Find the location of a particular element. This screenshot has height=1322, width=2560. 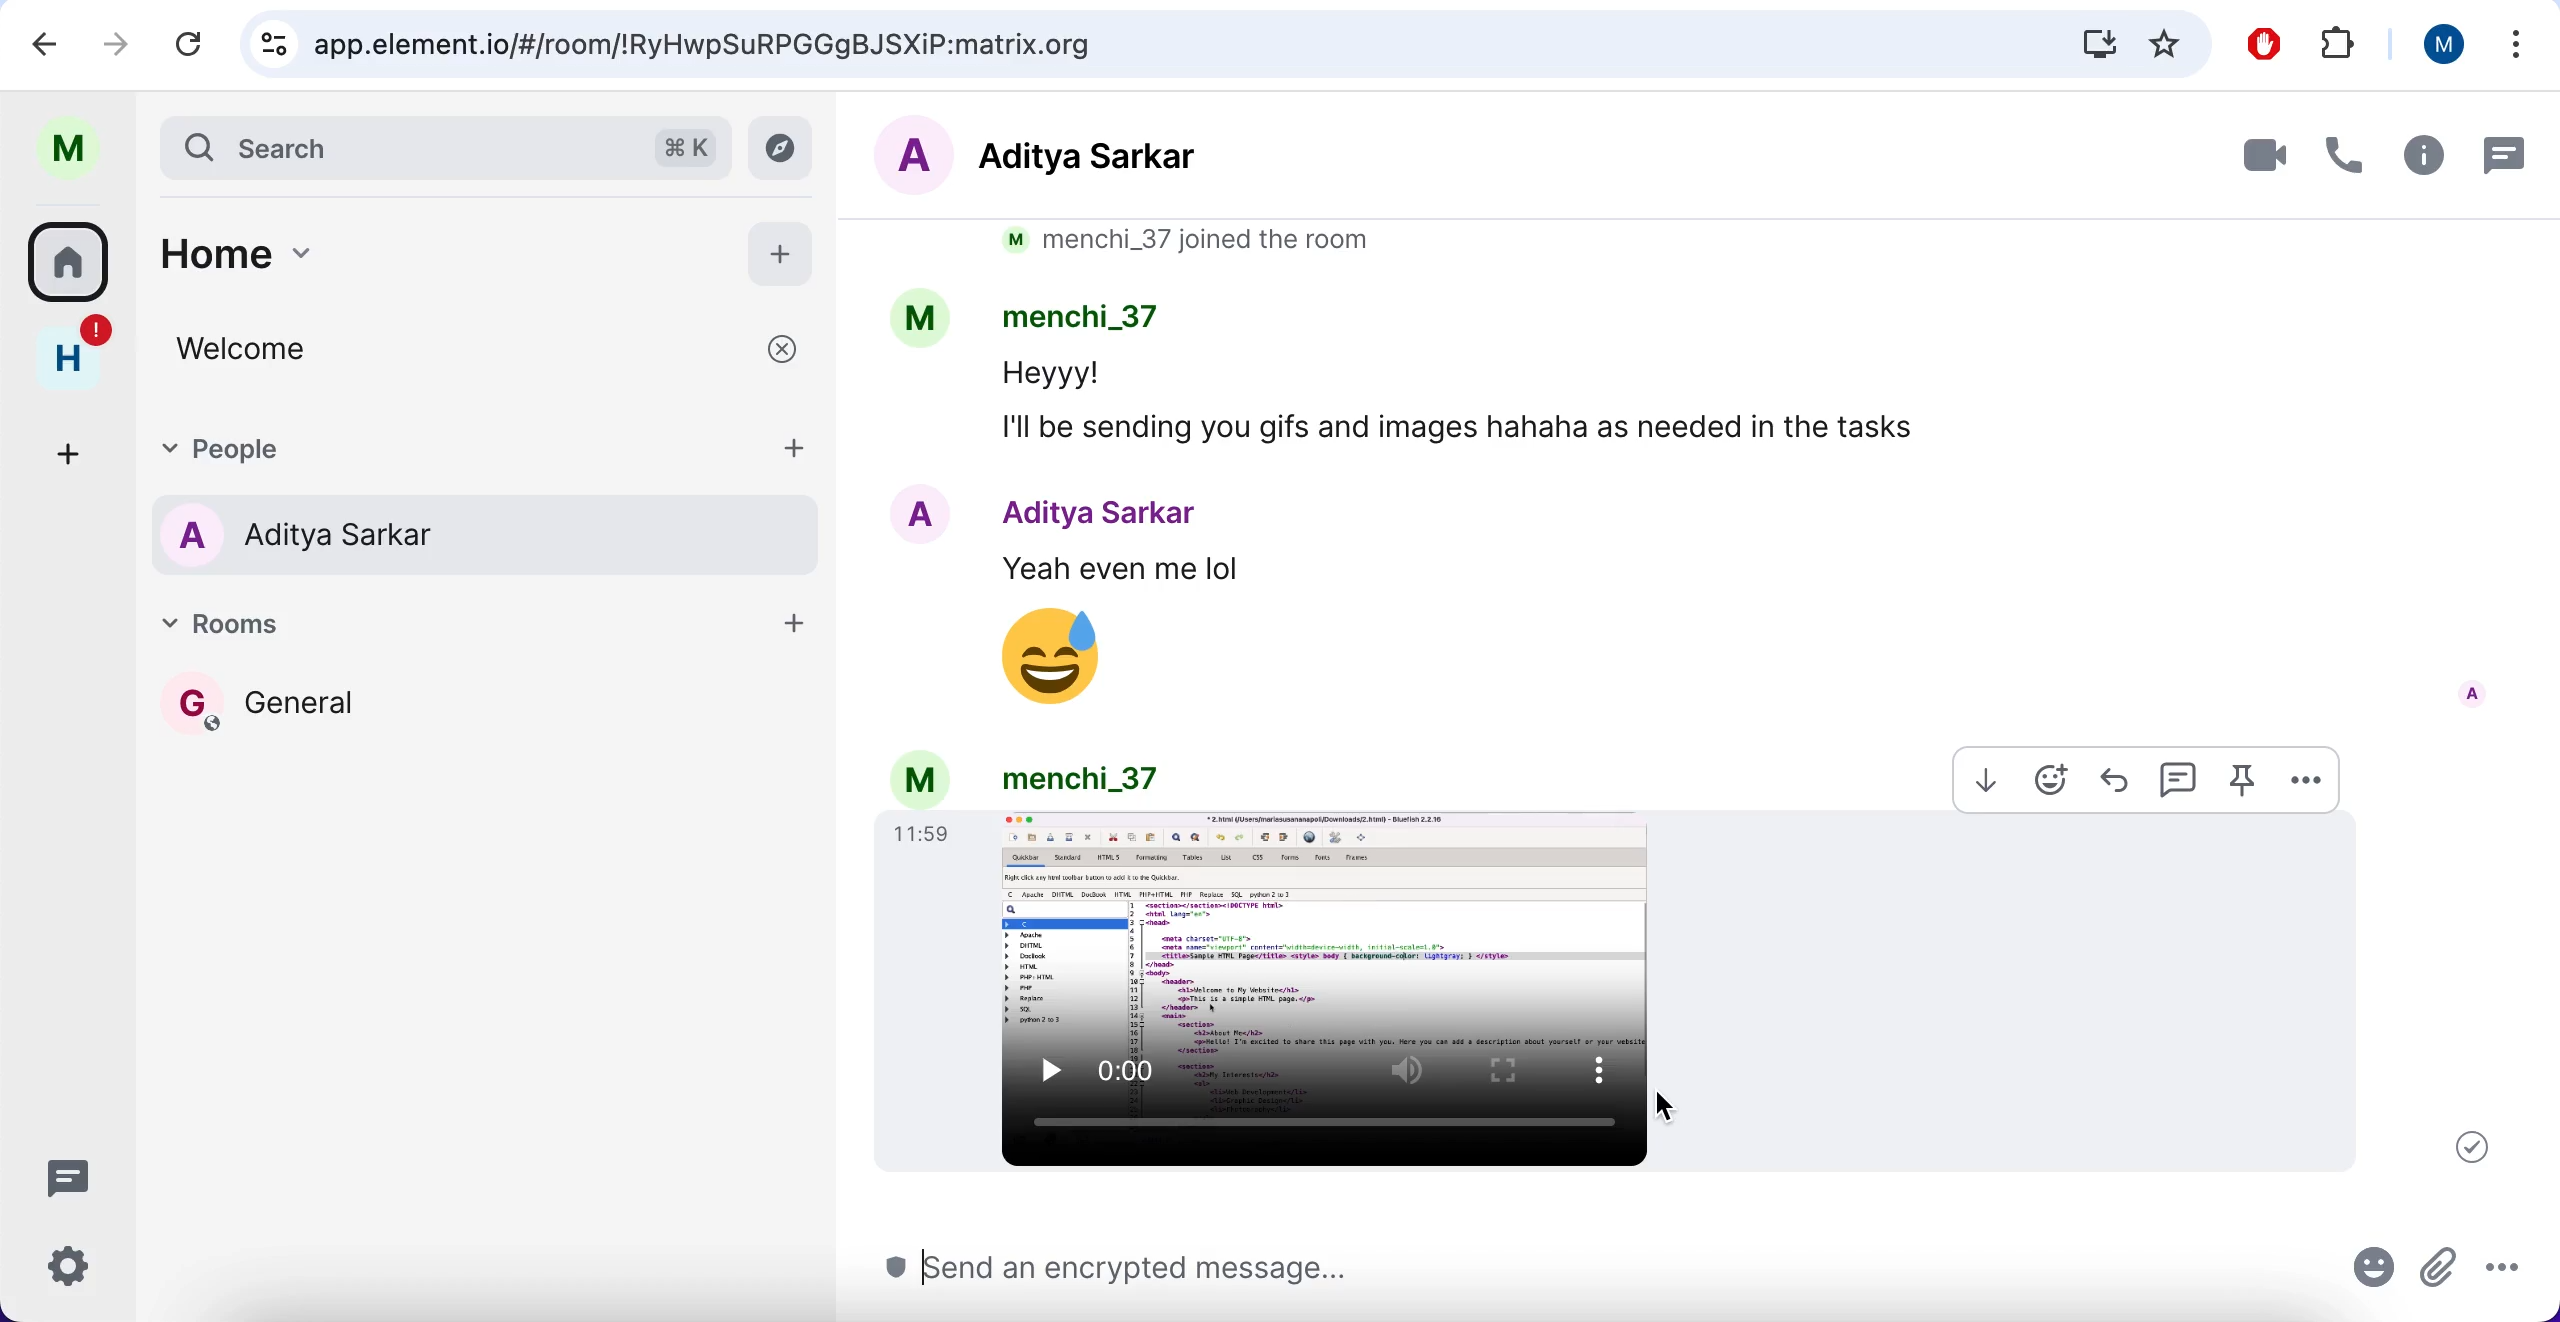

redo is located at coordinates (120, 45).